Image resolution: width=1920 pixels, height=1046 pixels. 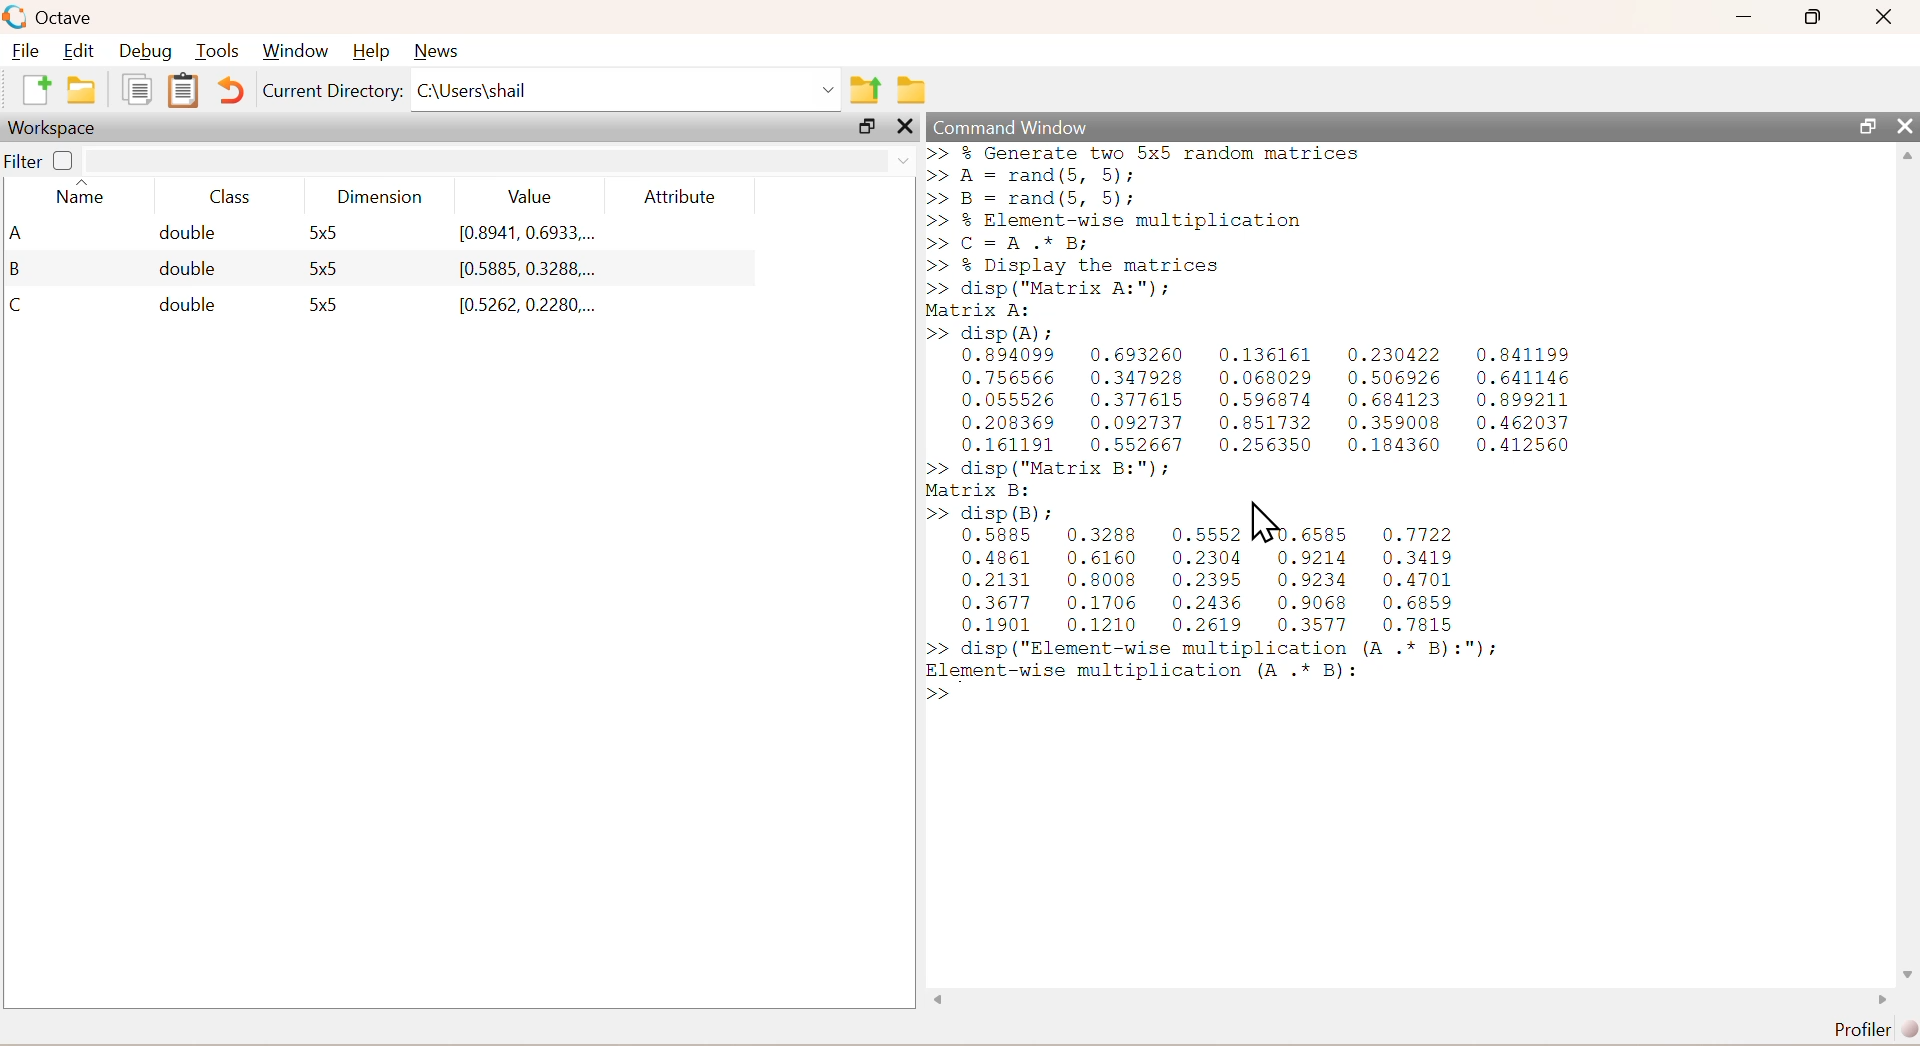 What do you see at coordinates (936, 997) in the screenshot?
I see `Left` at bounding box center [936, 997].